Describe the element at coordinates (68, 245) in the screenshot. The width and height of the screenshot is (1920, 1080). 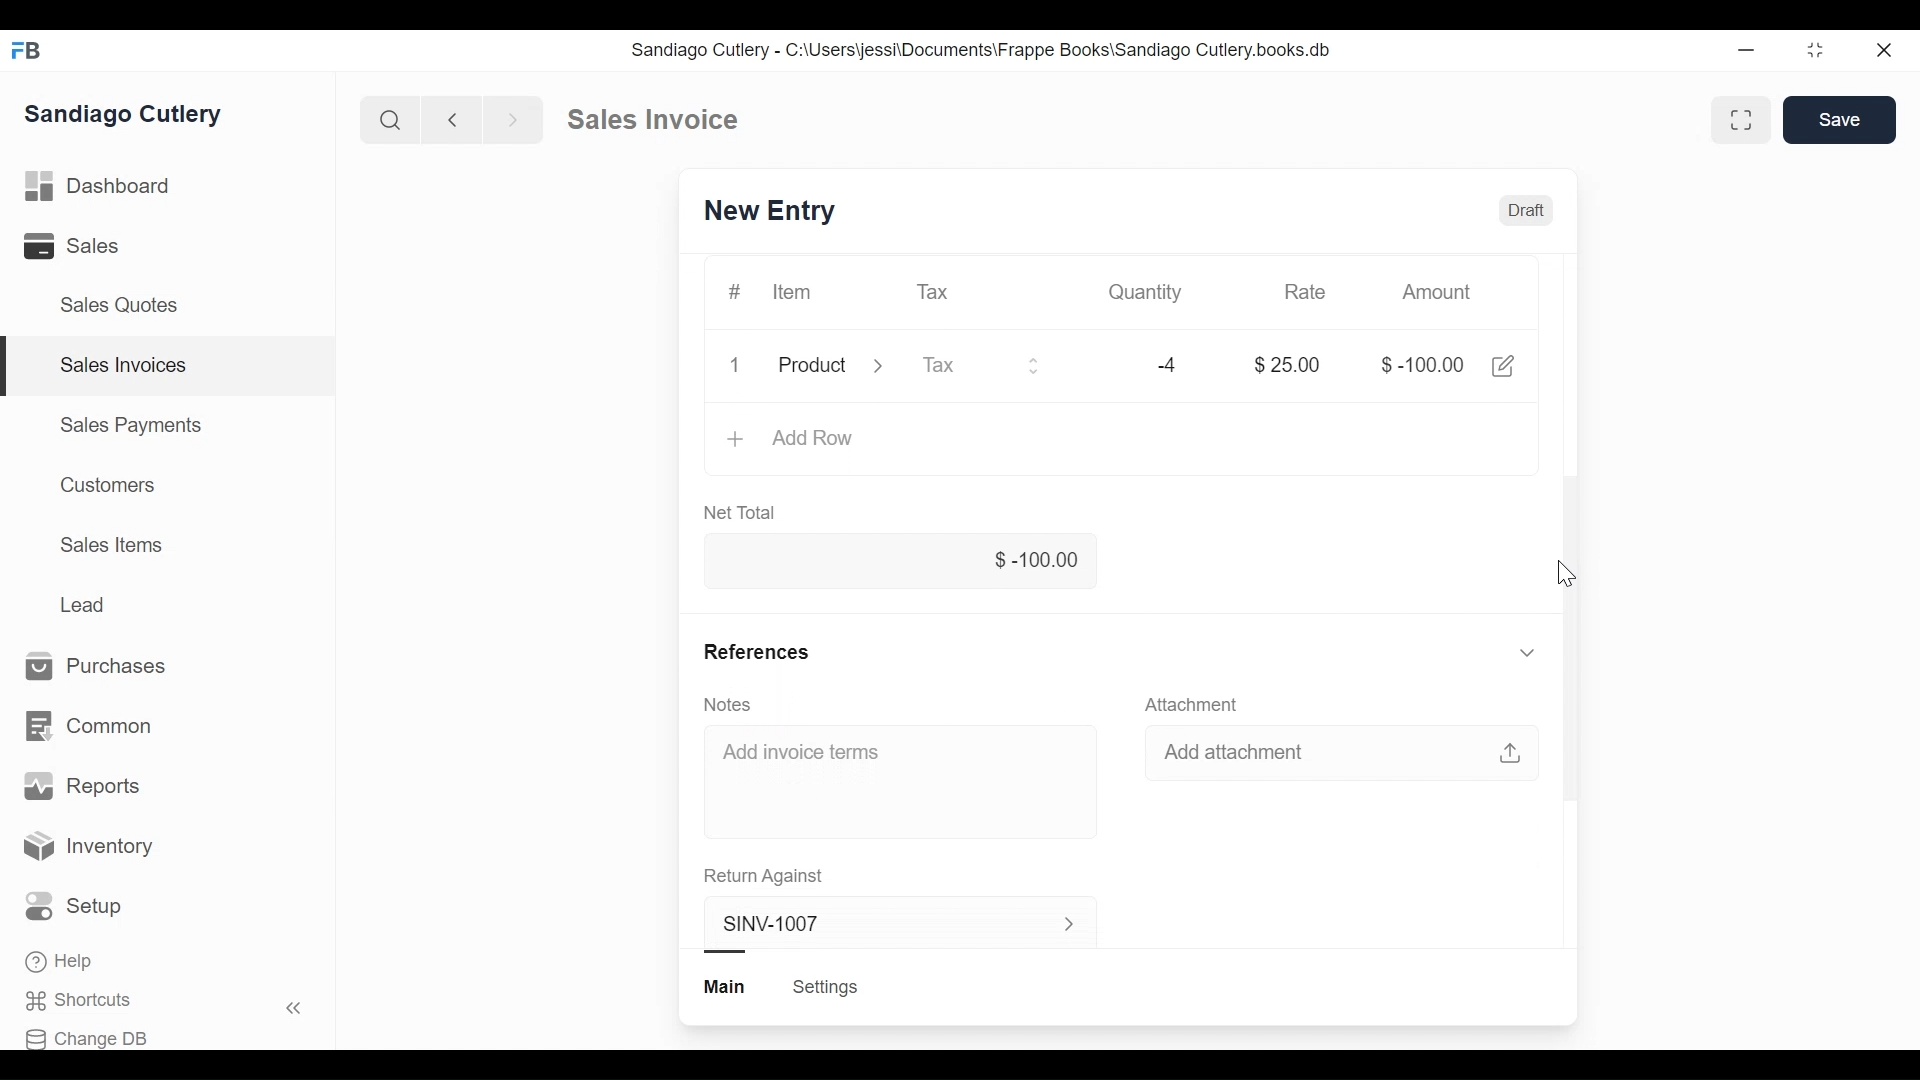
I see ` Sales` at that location.